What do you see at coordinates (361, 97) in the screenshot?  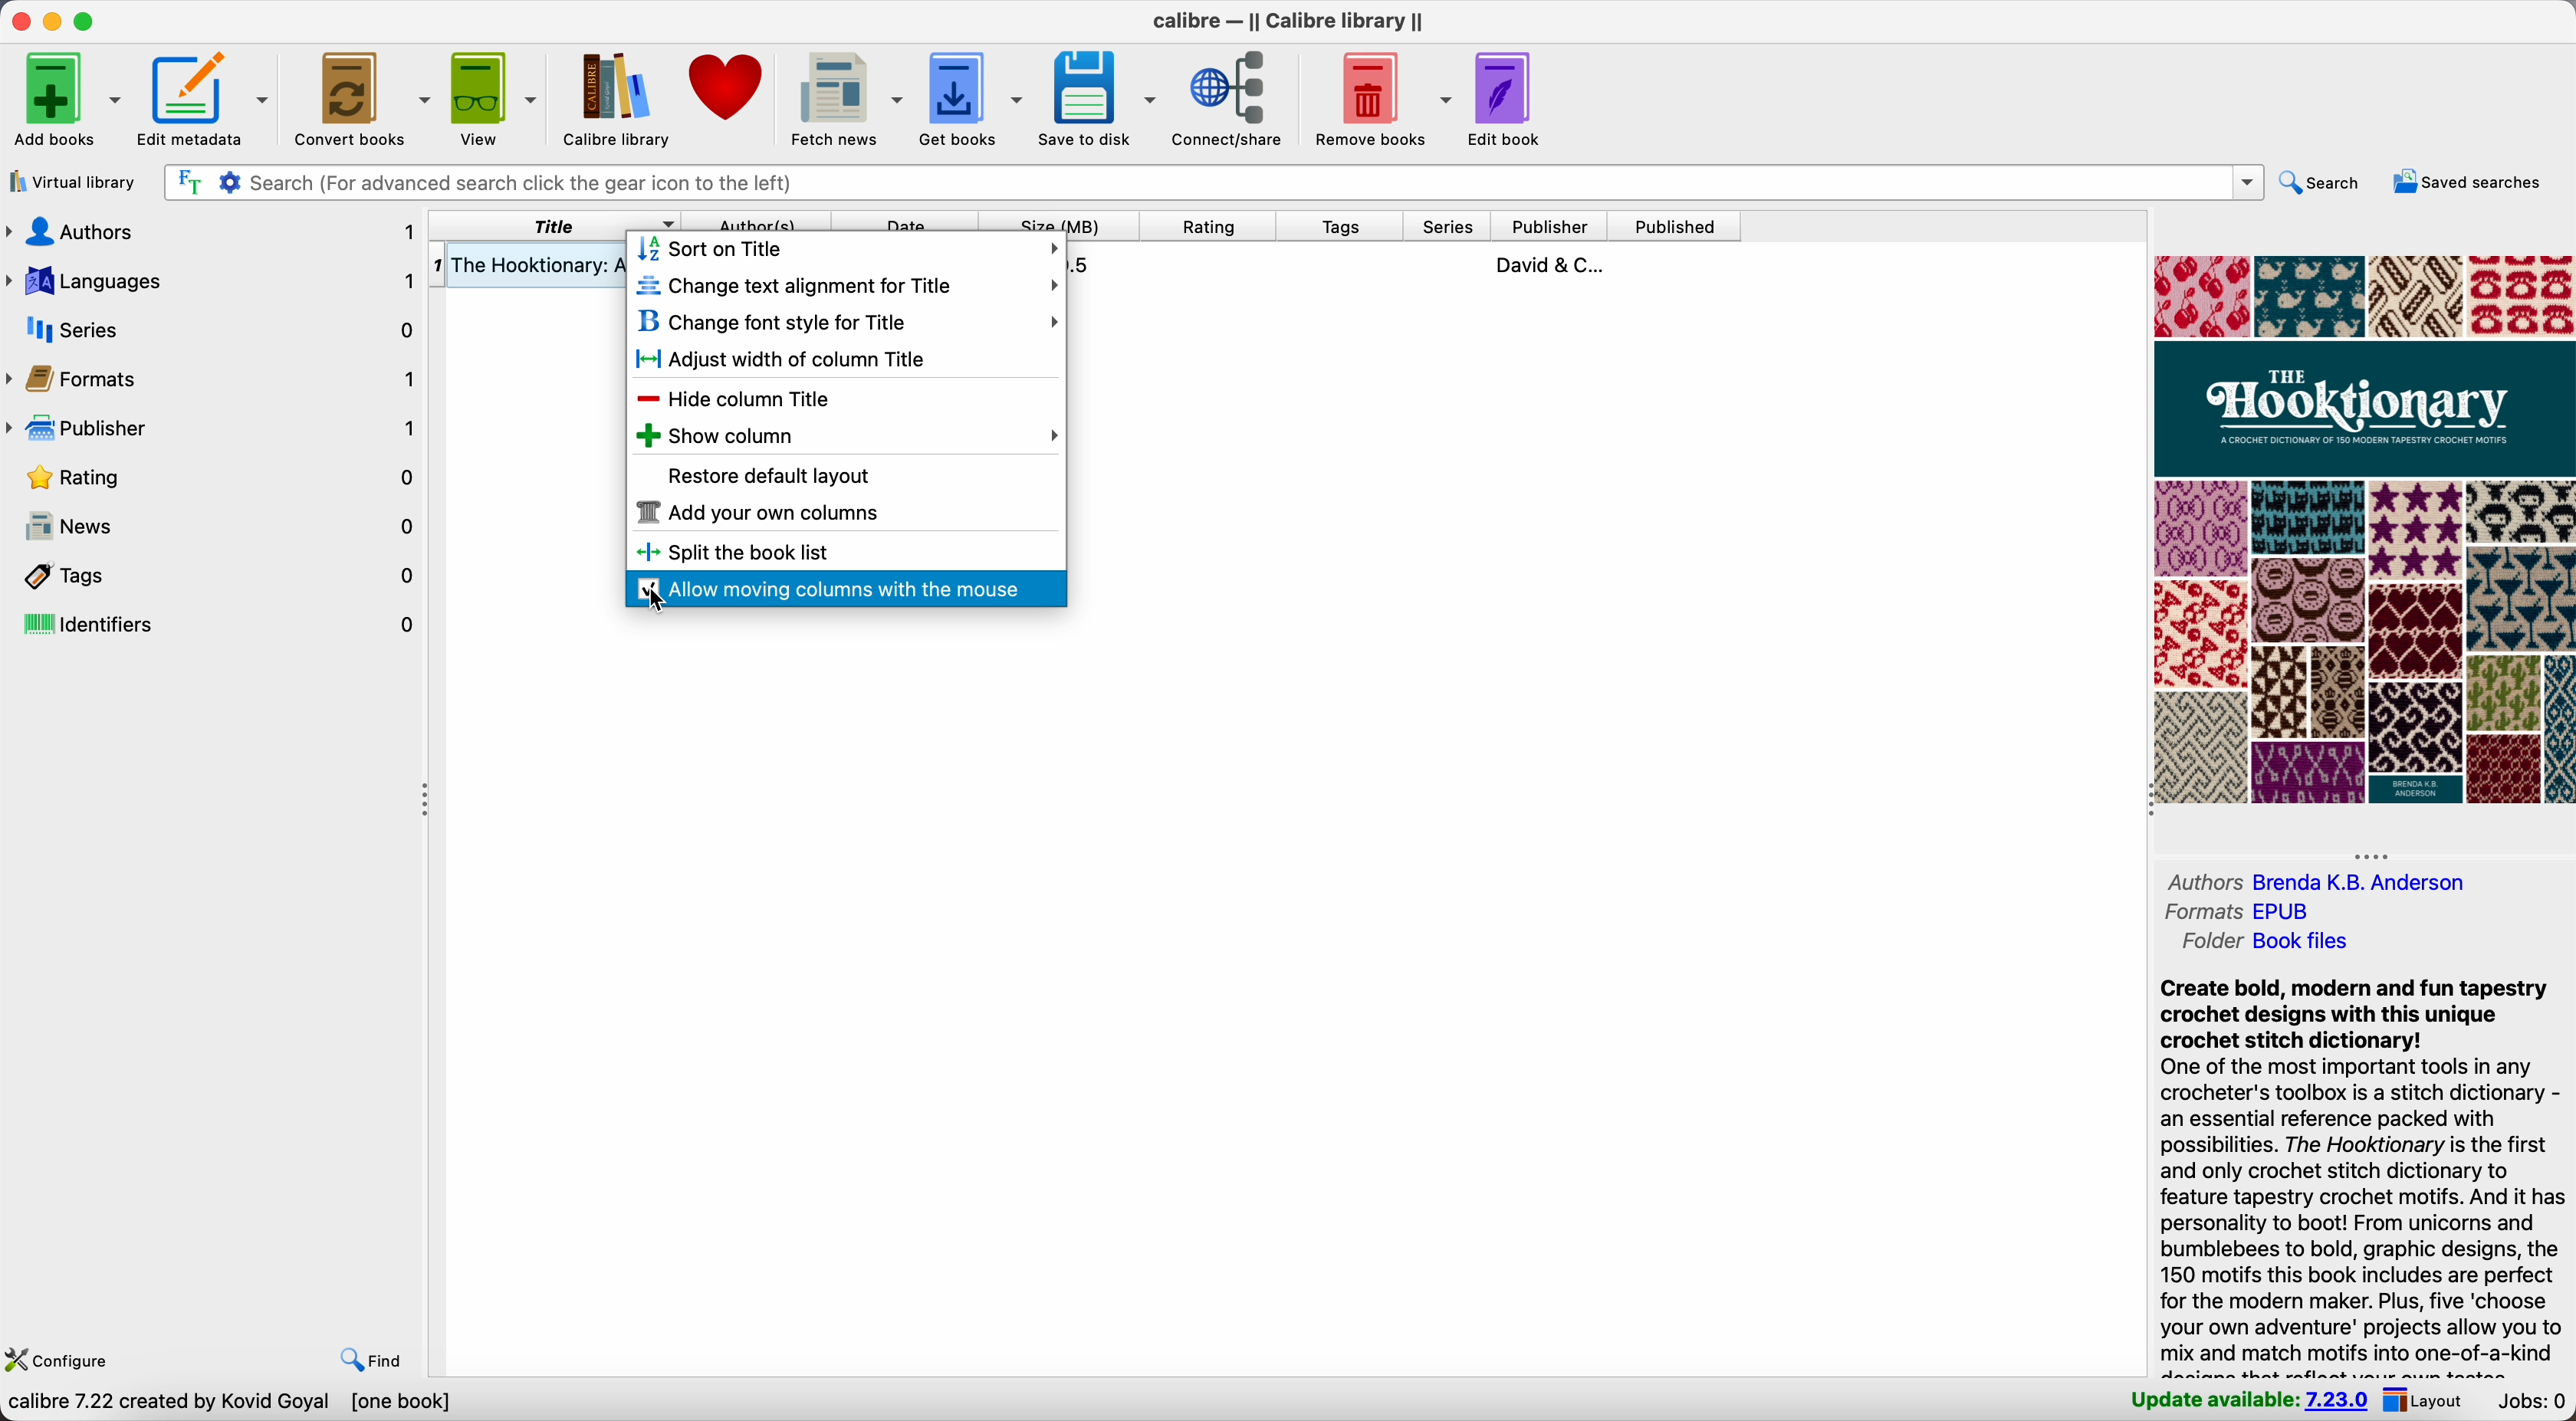 I see `convert books` at bounding box center [361, 97].